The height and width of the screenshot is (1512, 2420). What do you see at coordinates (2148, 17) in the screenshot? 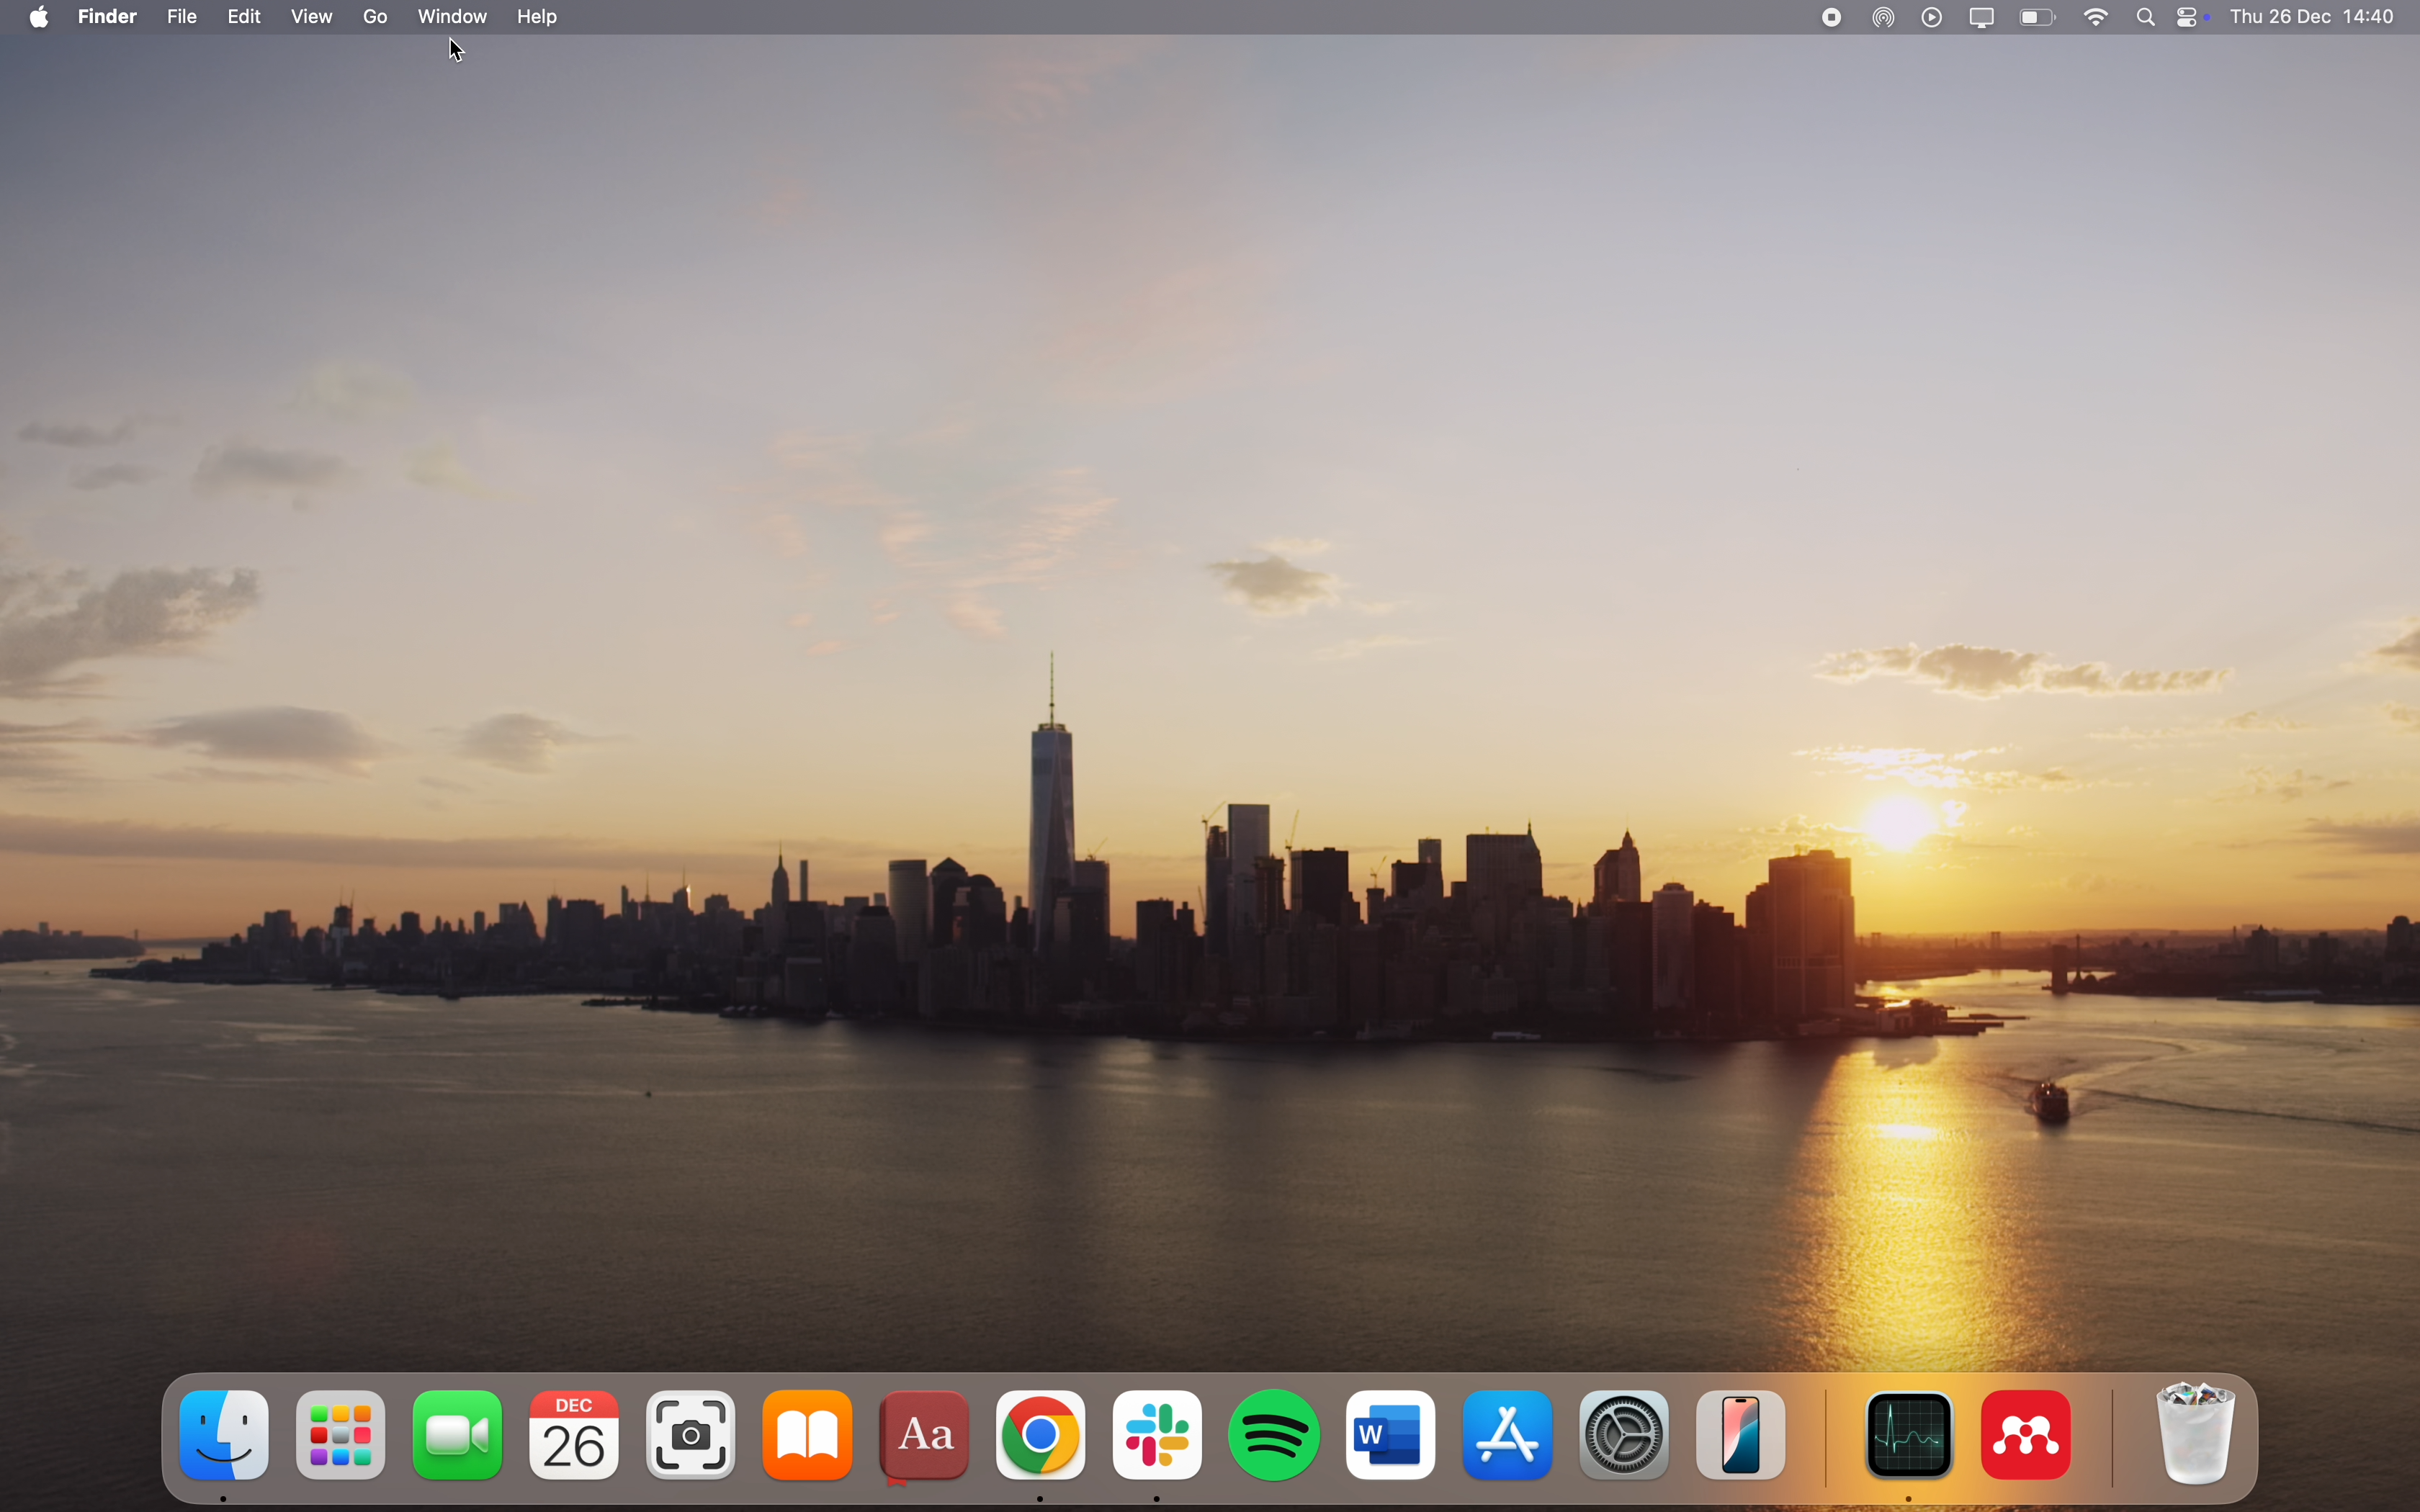
I see `Spotlight search` at bounding box center [2148, 17].